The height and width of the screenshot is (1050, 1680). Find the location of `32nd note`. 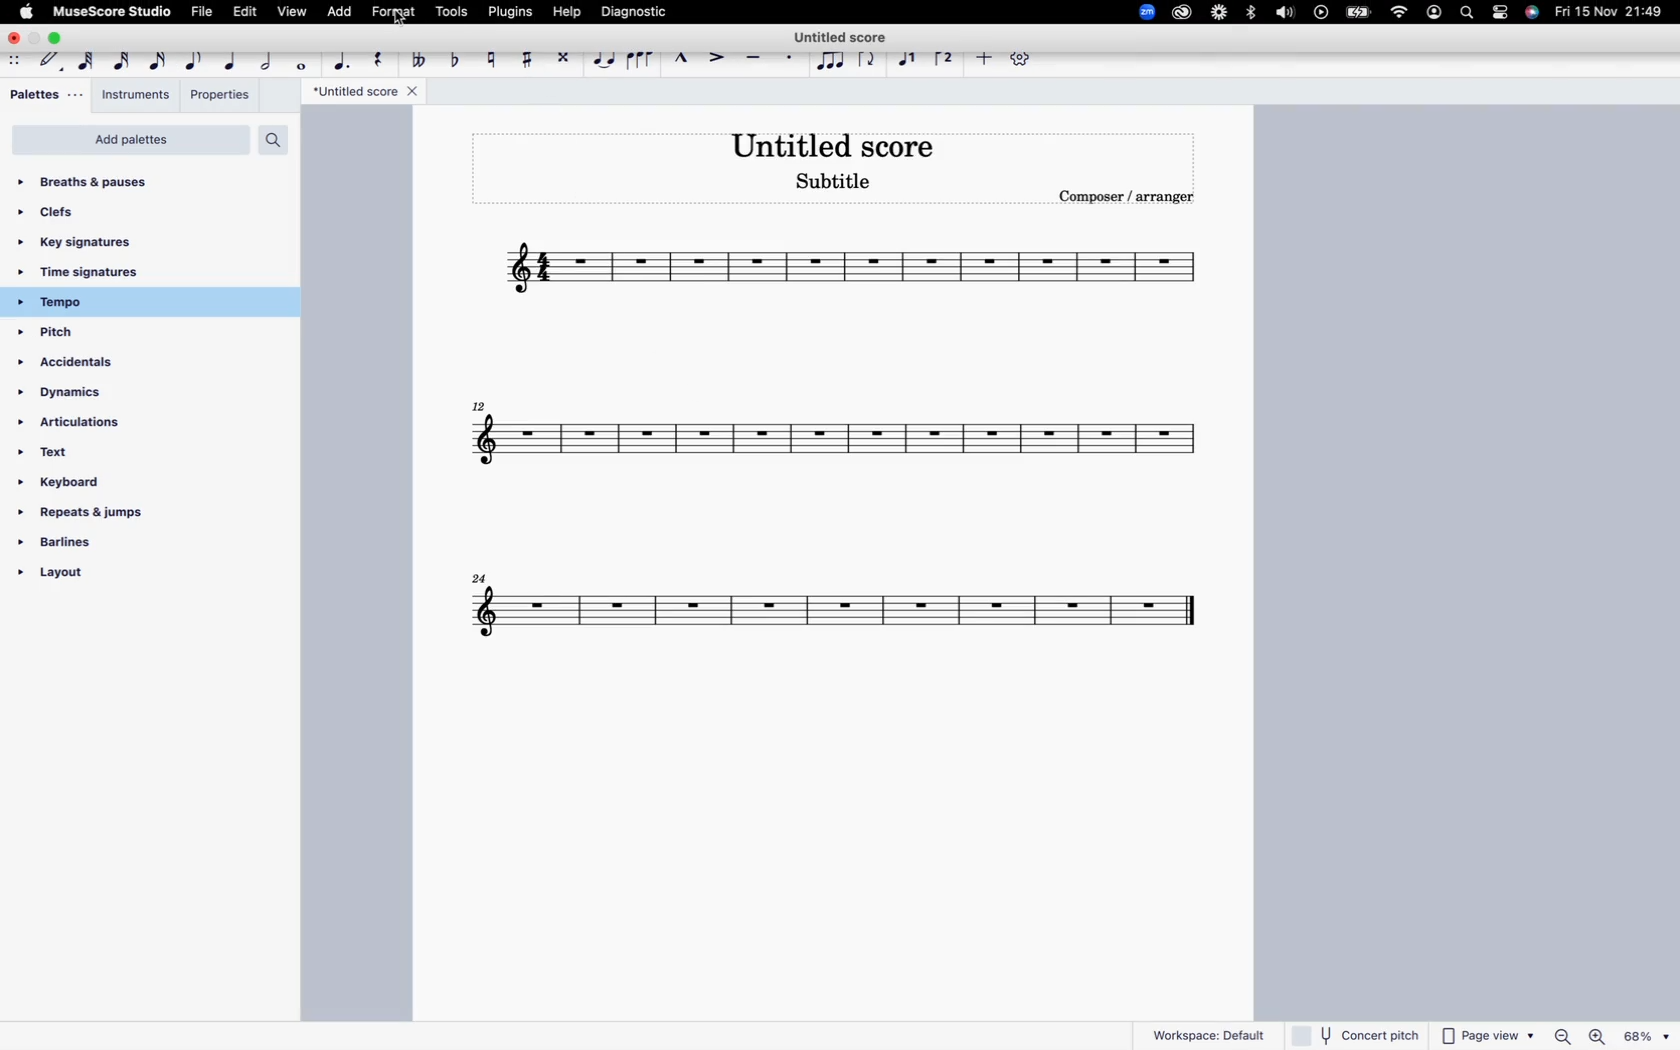

32nd note is located at coordinates (123, 58).